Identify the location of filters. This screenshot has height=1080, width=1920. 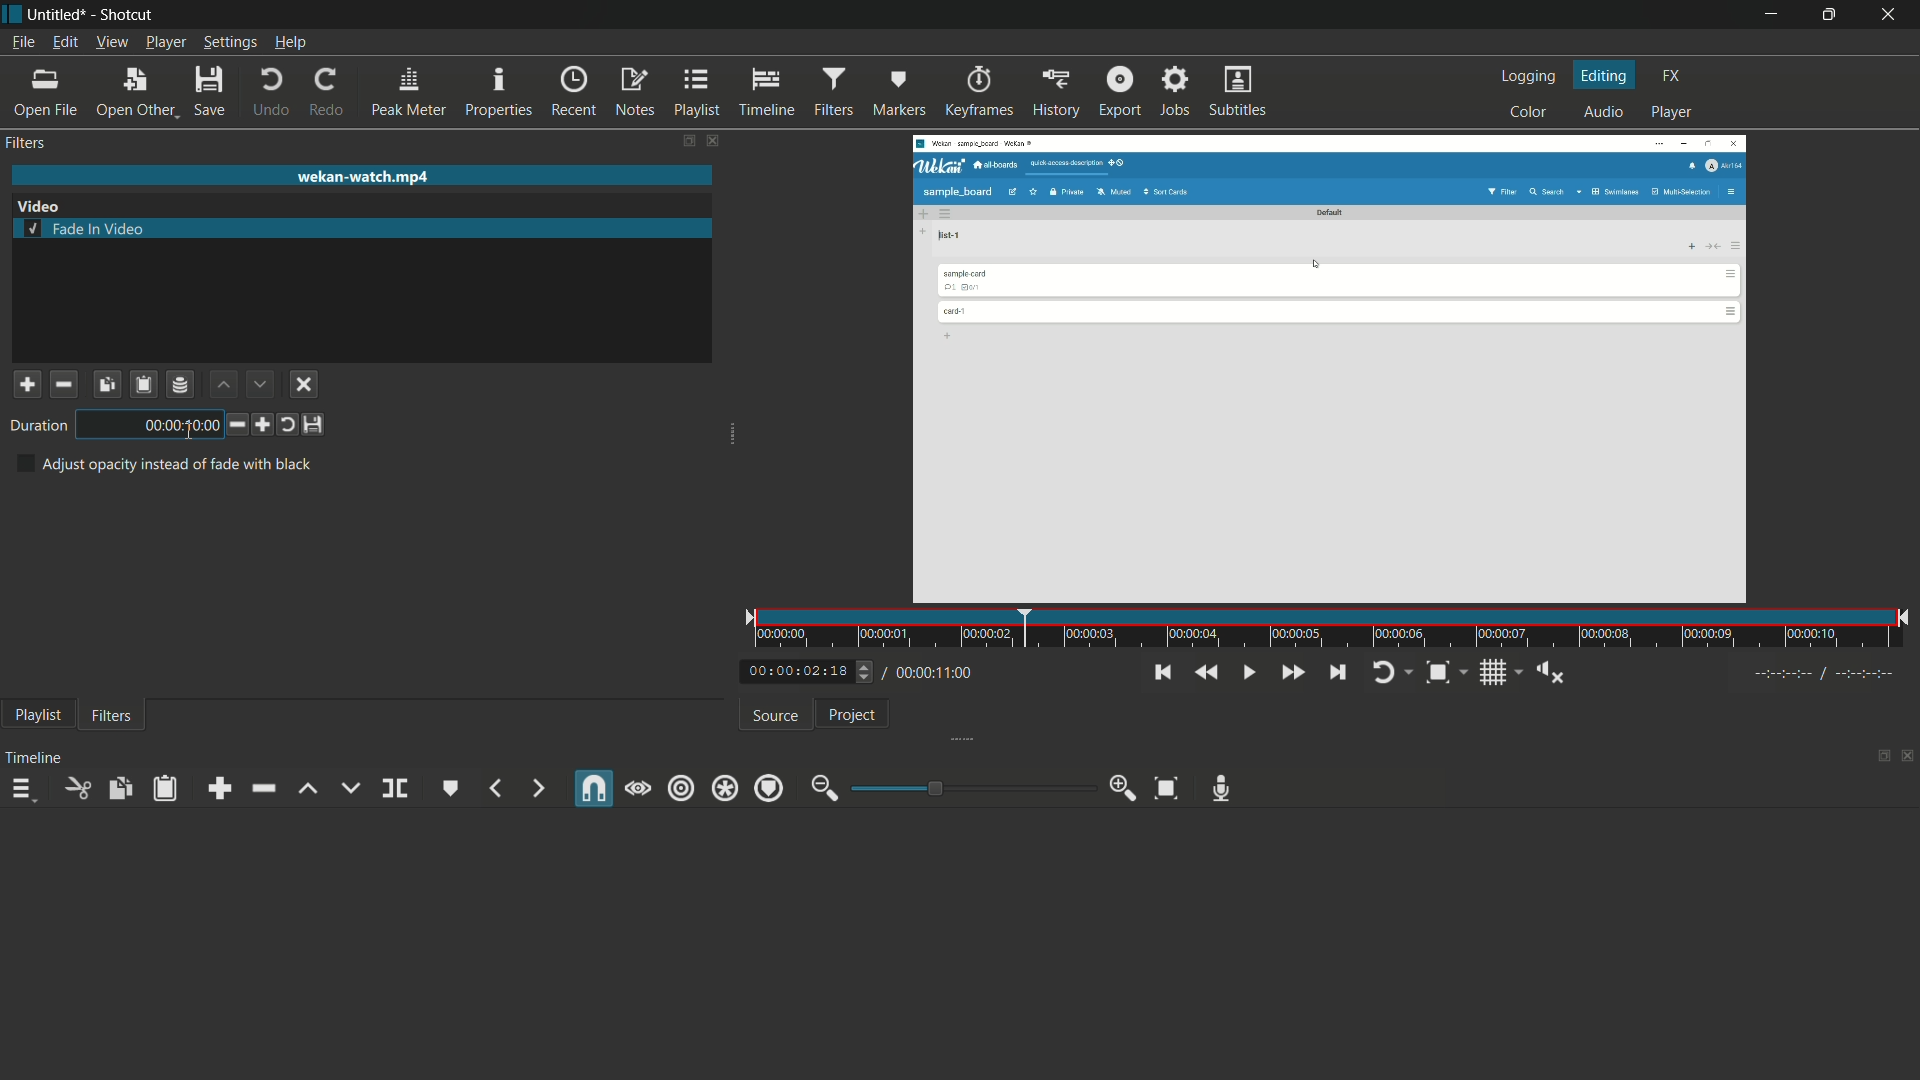
(832, 91).